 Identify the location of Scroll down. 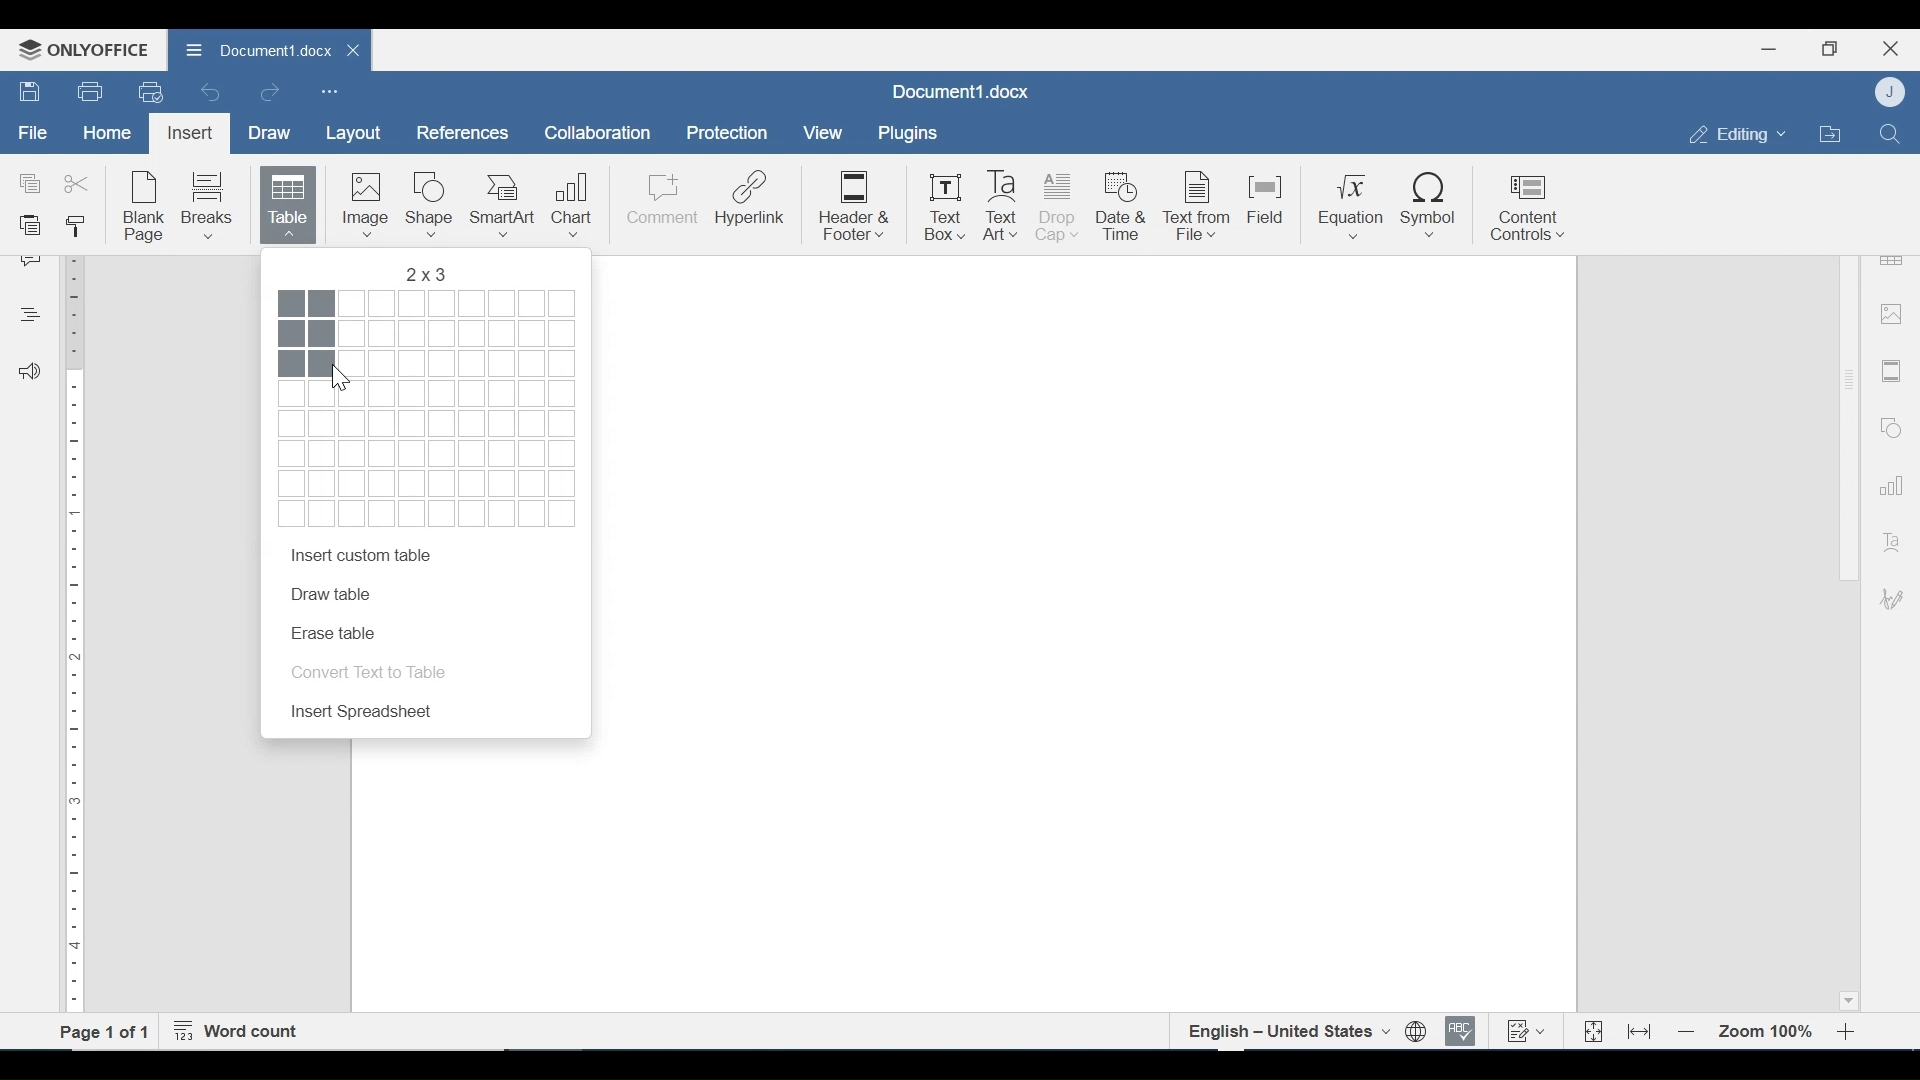
(1847, 998).